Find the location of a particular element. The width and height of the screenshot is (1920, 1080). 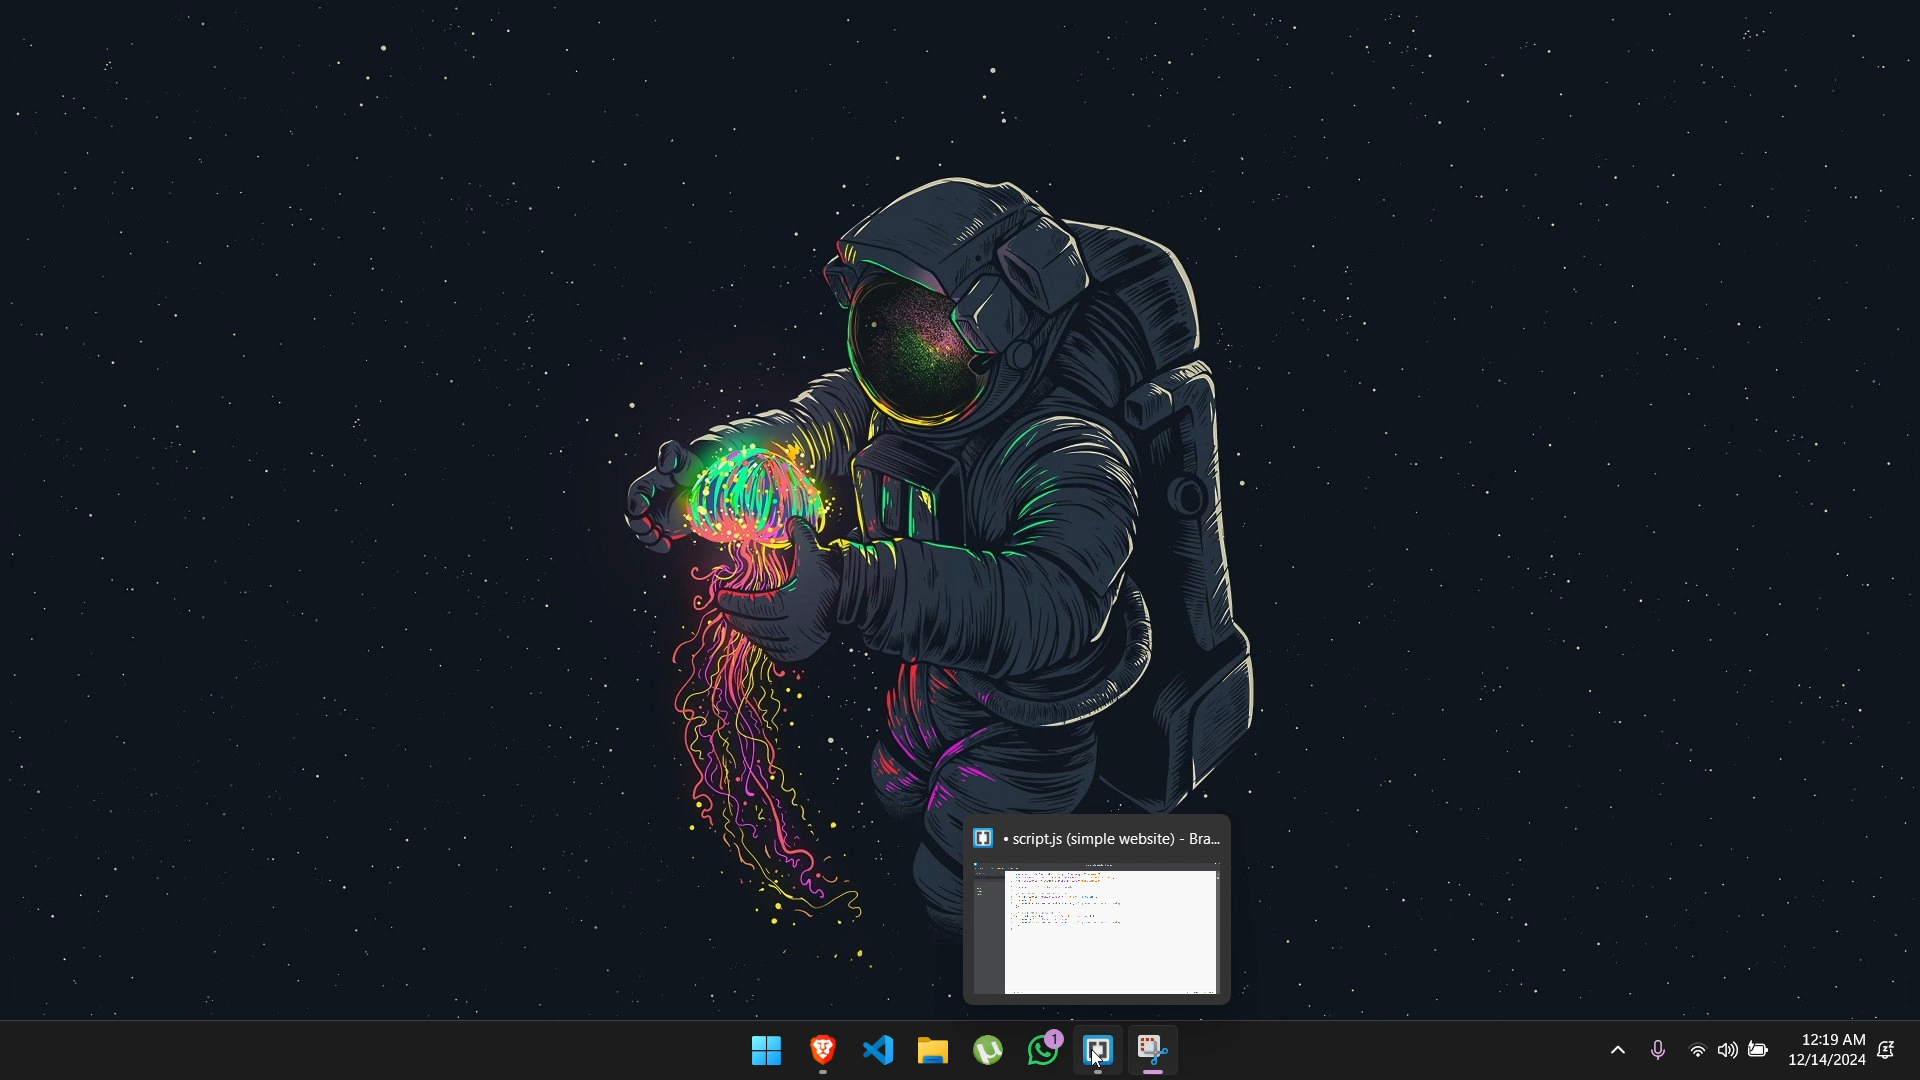

file explorer is located at coordinates (936, 1048).